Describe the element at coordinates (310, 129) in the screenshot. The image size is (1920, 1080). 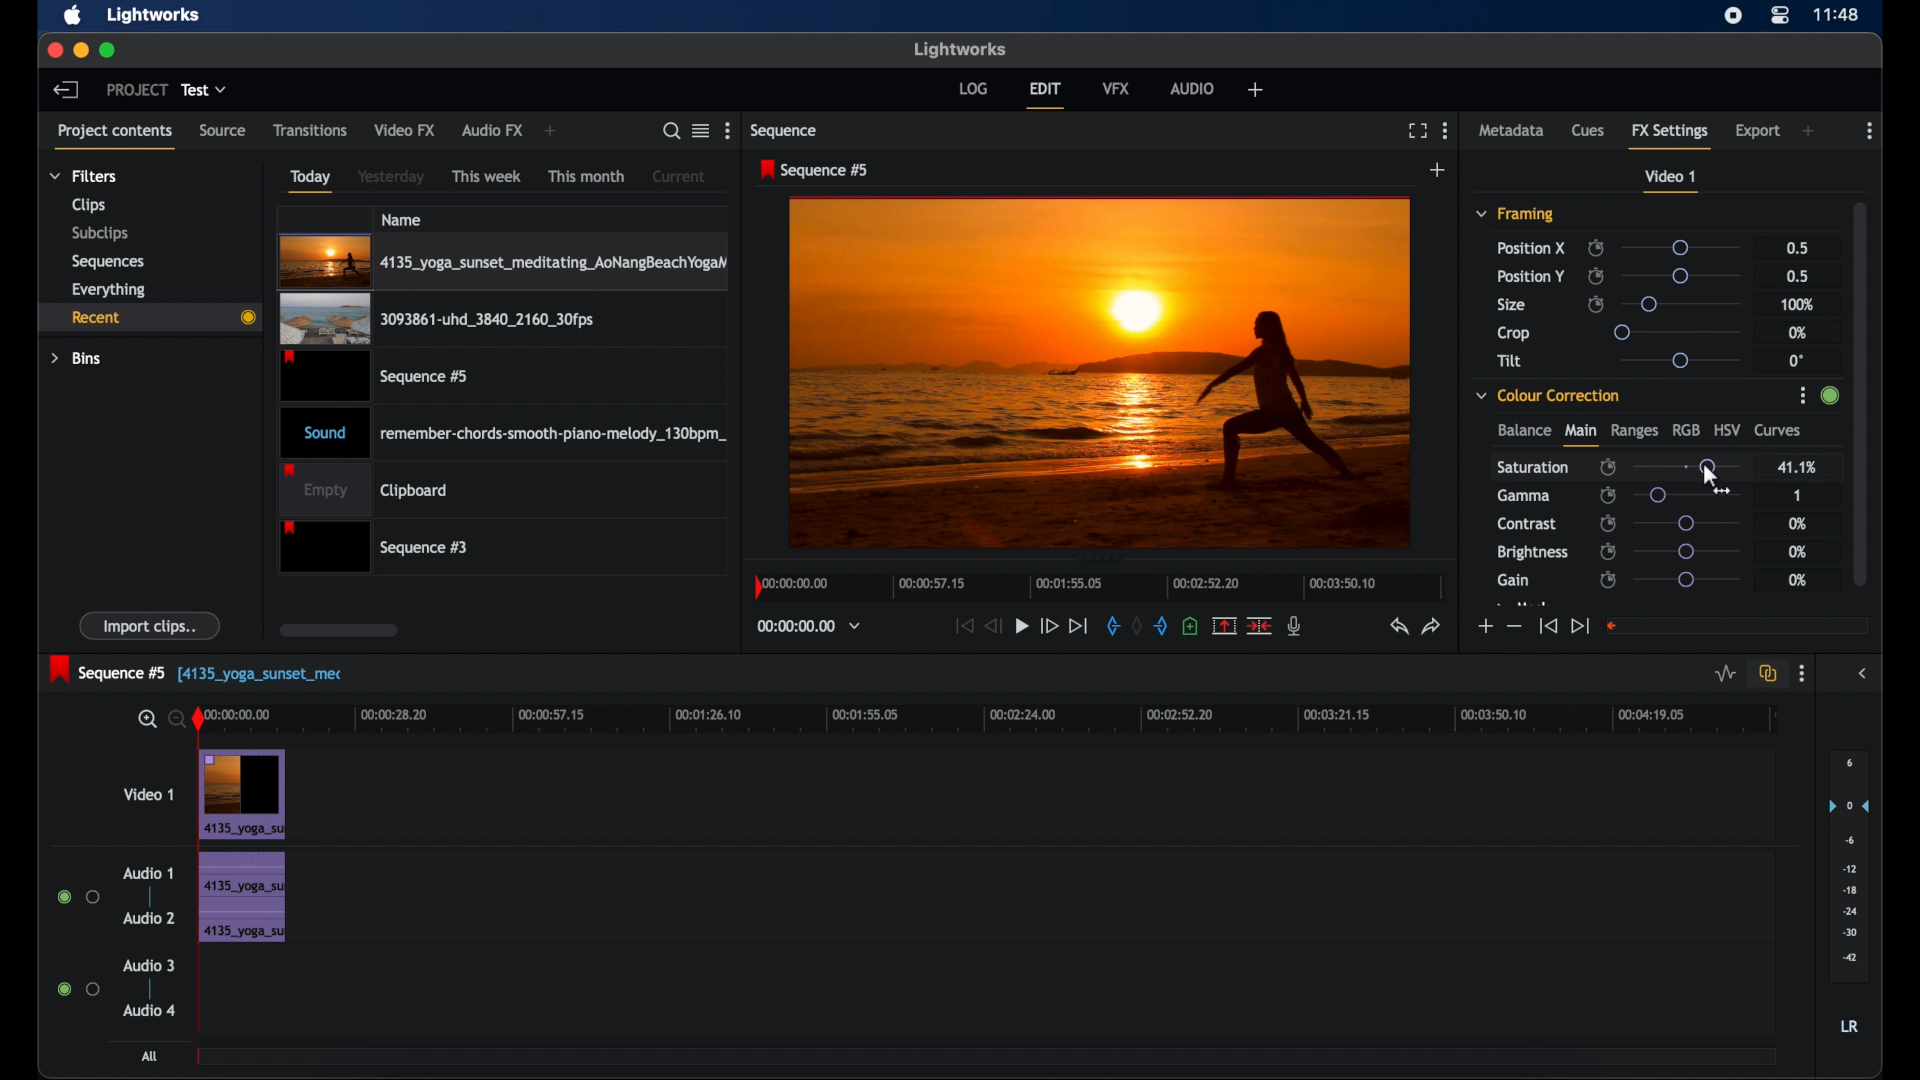
I see `transitions` at that location.